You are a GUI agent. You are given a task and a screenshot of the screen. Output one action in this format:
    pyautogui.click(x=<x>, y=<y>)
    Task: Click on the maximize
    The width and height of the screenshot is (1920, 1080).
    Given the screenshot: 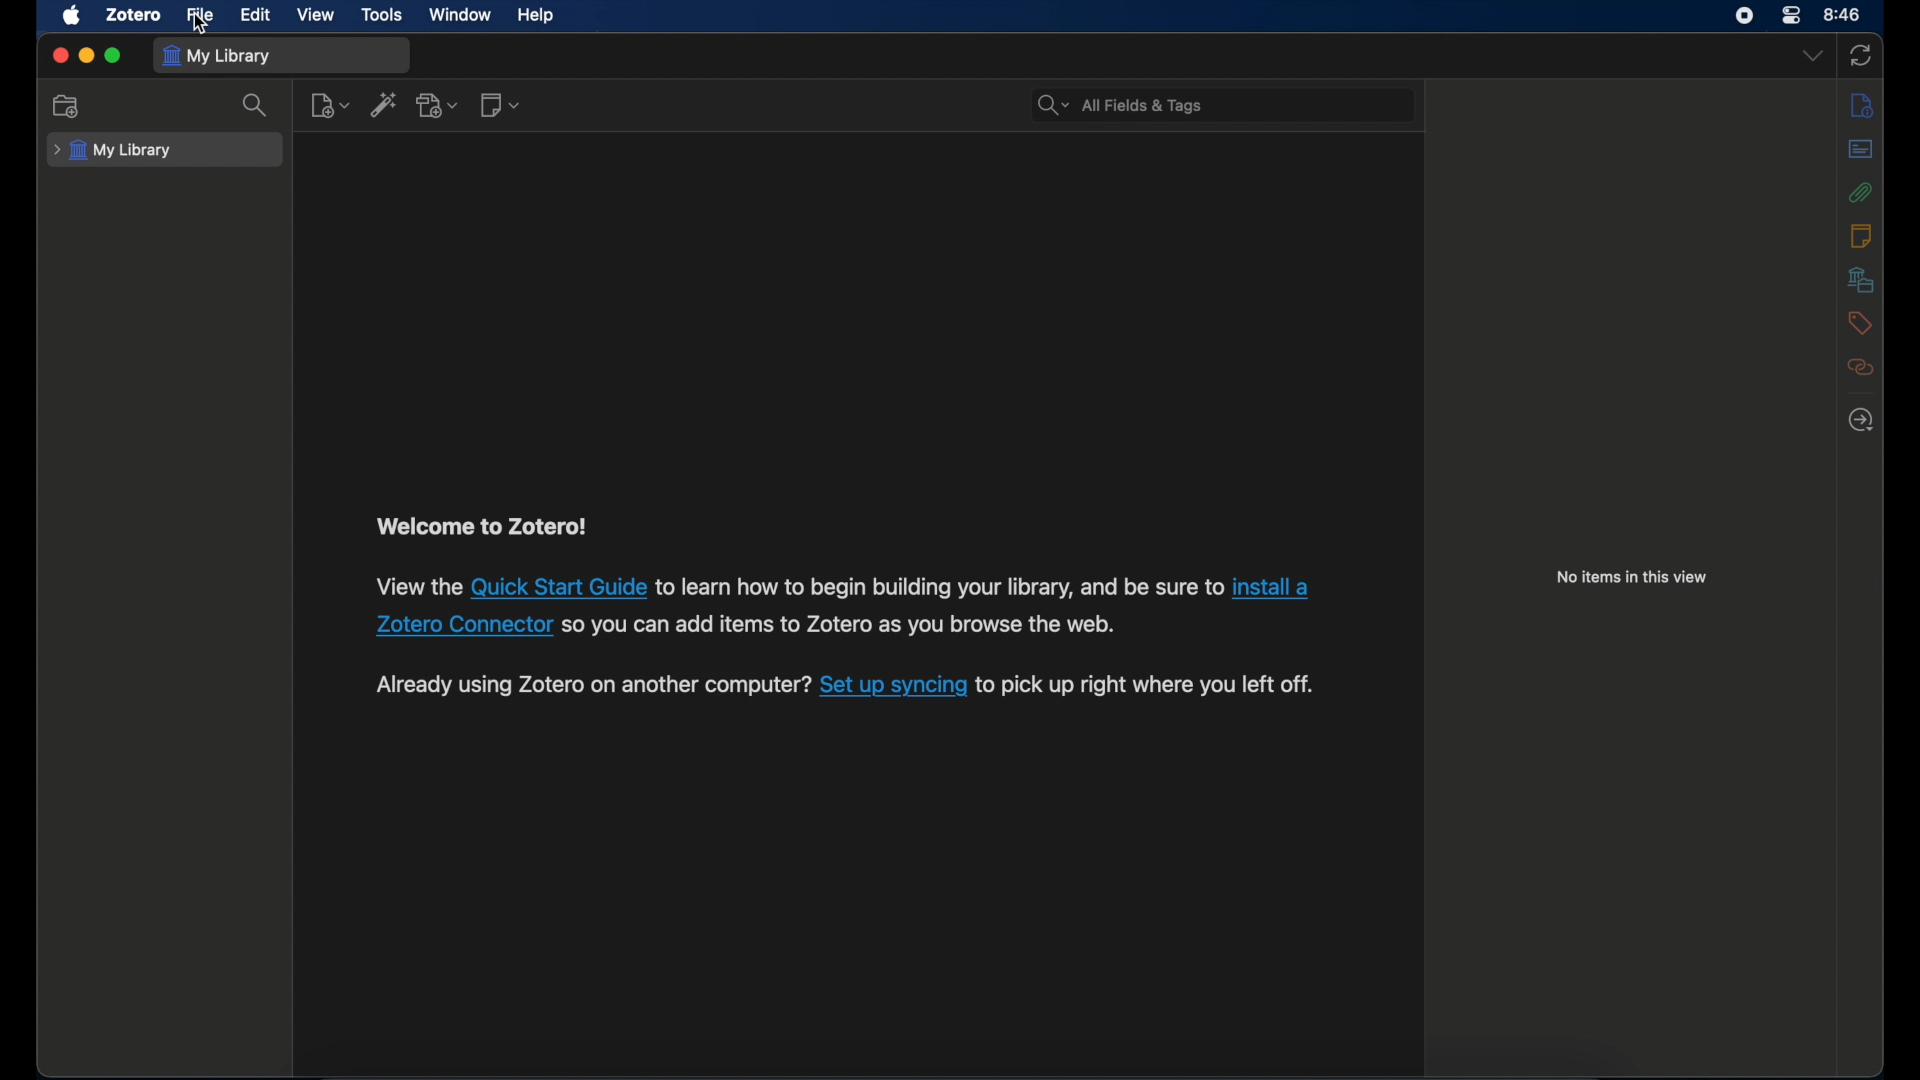 What is the action you would take?
    pyautogui.click(x=113, y=55)
    